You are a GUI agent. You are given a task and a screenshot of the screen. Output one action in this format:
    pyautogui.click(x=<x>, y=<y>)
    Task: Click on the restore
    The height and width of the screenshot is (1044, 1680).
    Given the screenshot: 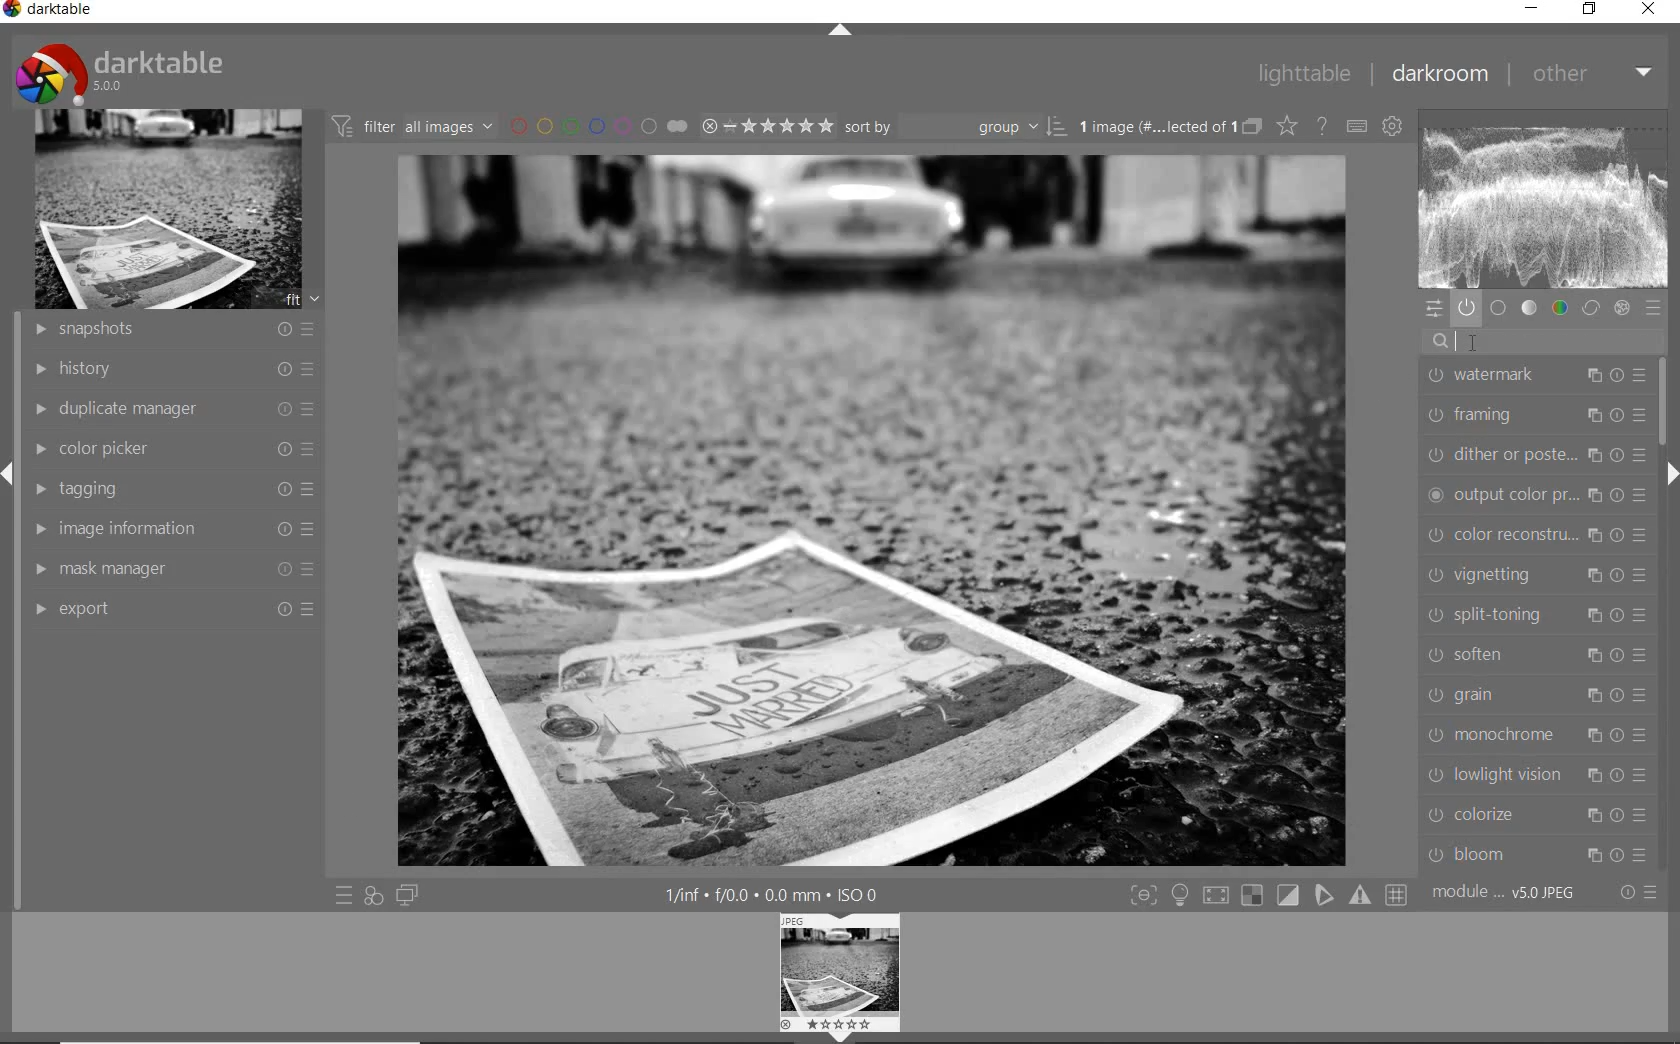 What is the action you would take?
    pyautogui.click(x=1591, y=9)
    